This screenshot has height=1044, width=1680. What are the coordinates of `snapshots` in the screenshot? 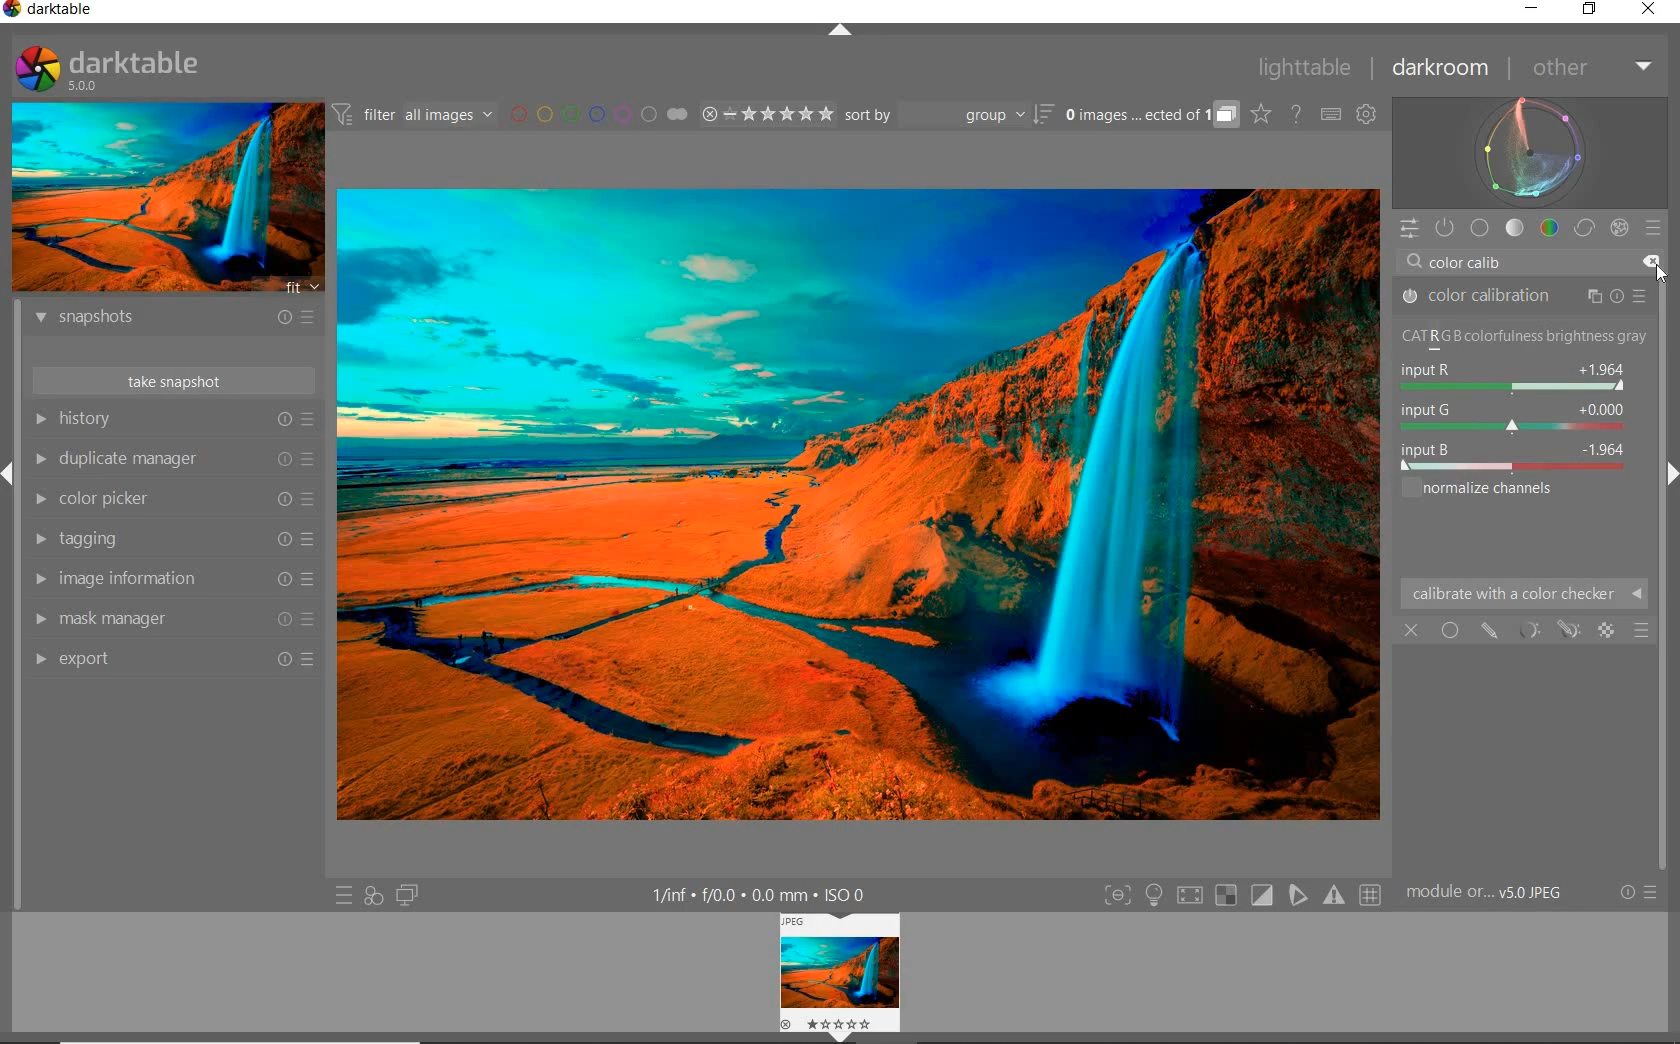 It's located at (179, 320).